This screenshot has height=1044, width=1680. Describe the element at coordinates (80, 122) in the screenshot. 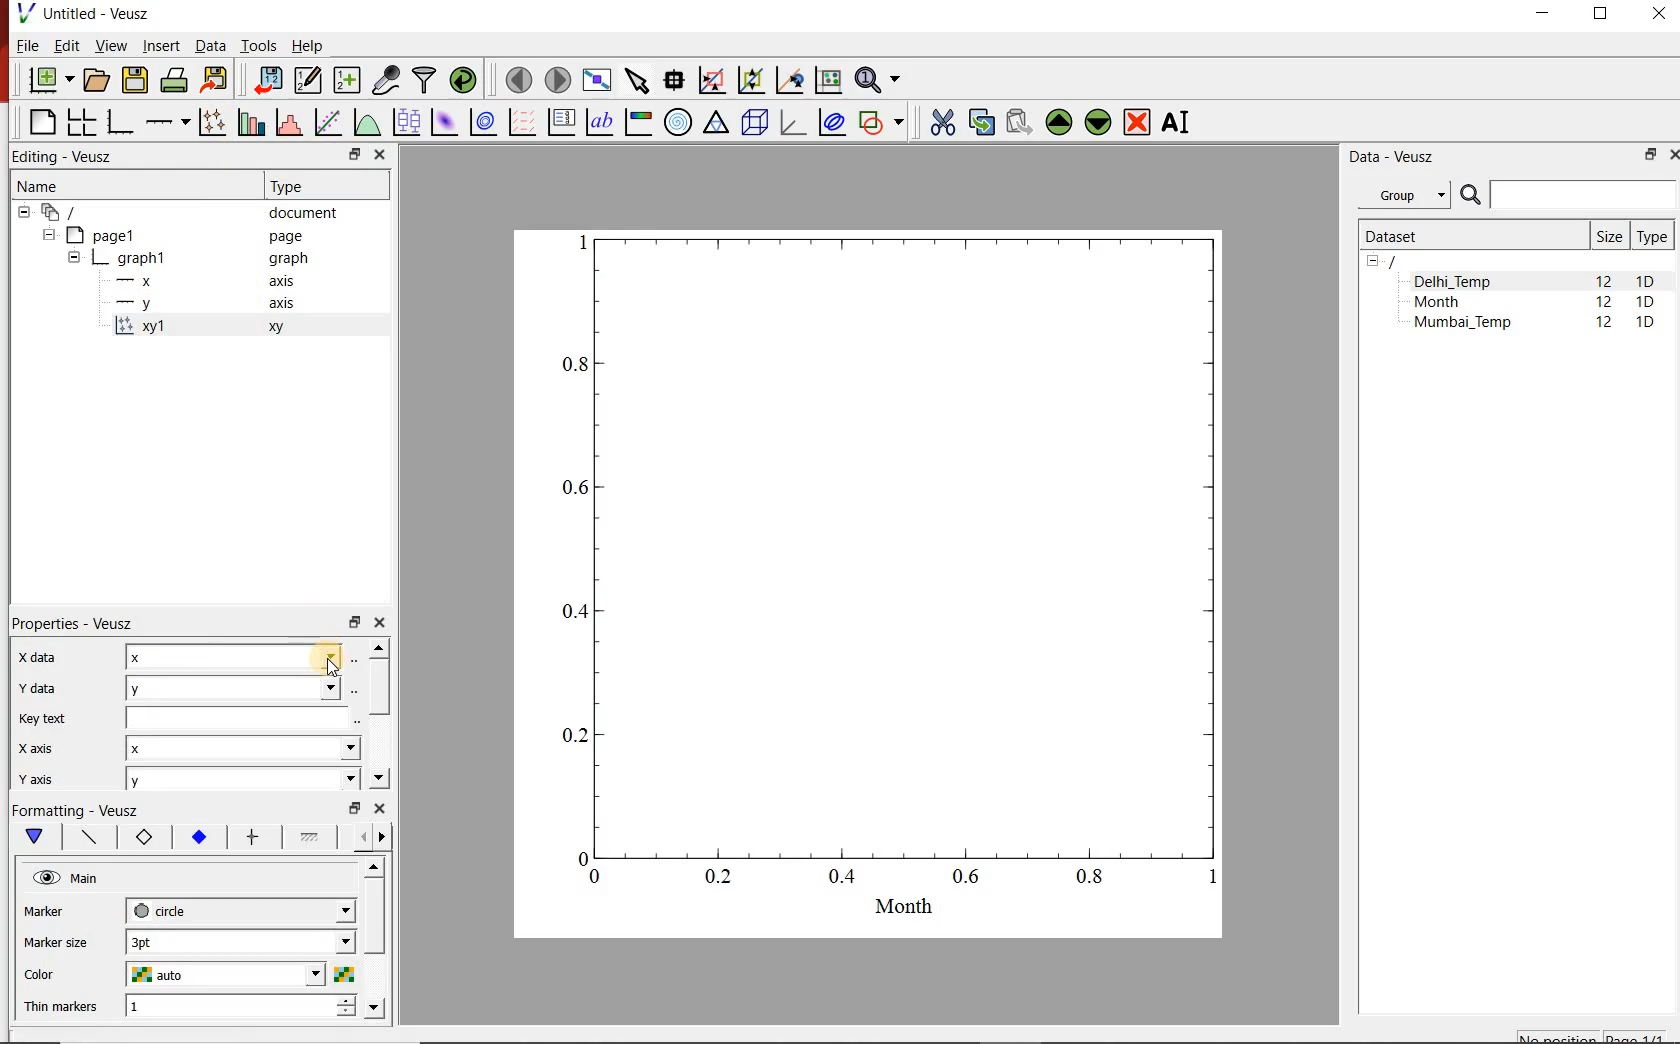

I see `arrange graphs in a grid` at that location.